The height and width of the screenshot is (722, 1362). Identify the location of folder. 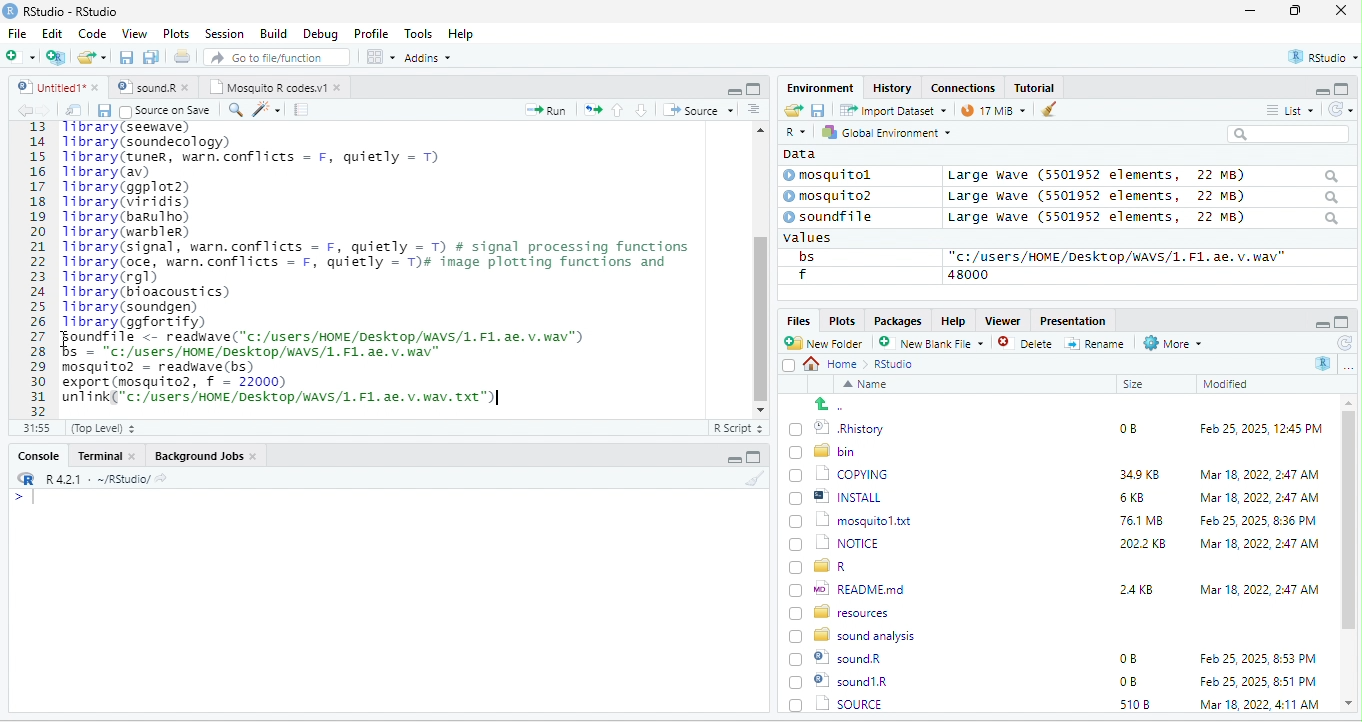
(94, 57).